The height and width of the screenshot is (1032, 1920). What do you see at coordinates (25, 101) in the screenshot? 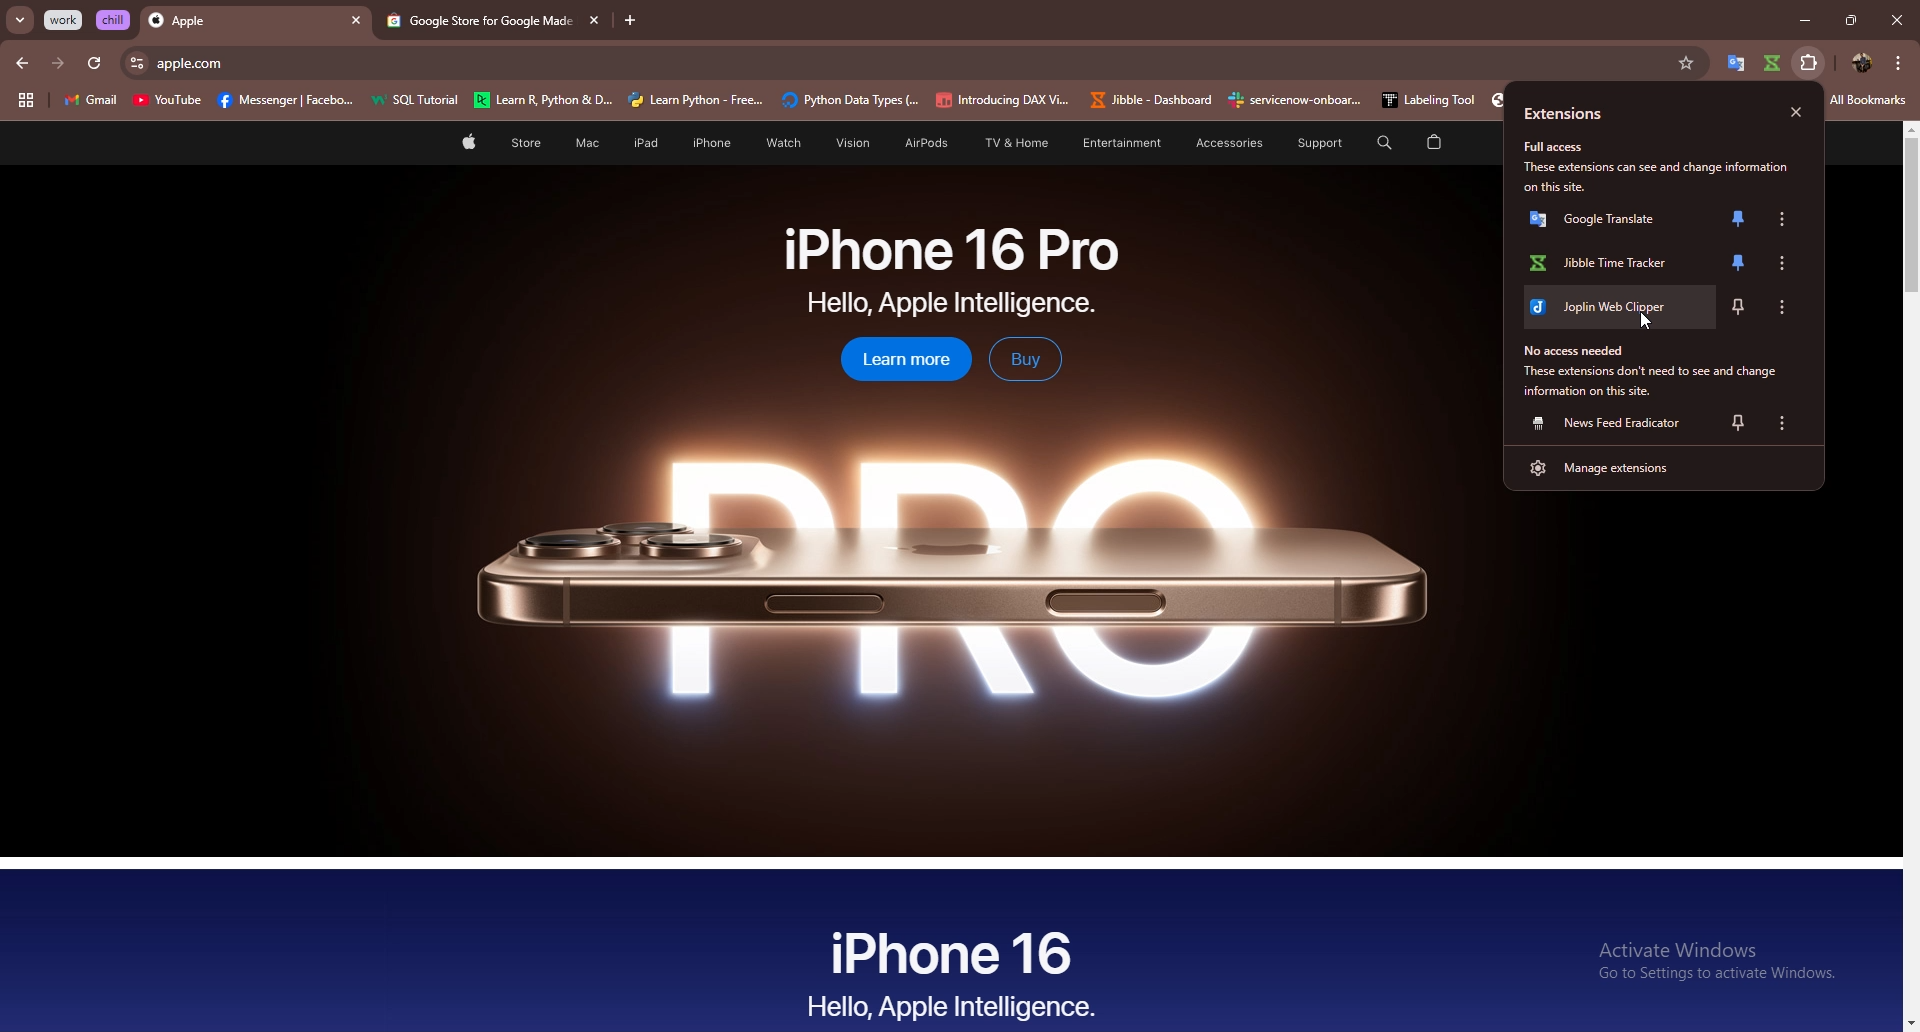
I see `tab groups` at bounding box center [25, 101].